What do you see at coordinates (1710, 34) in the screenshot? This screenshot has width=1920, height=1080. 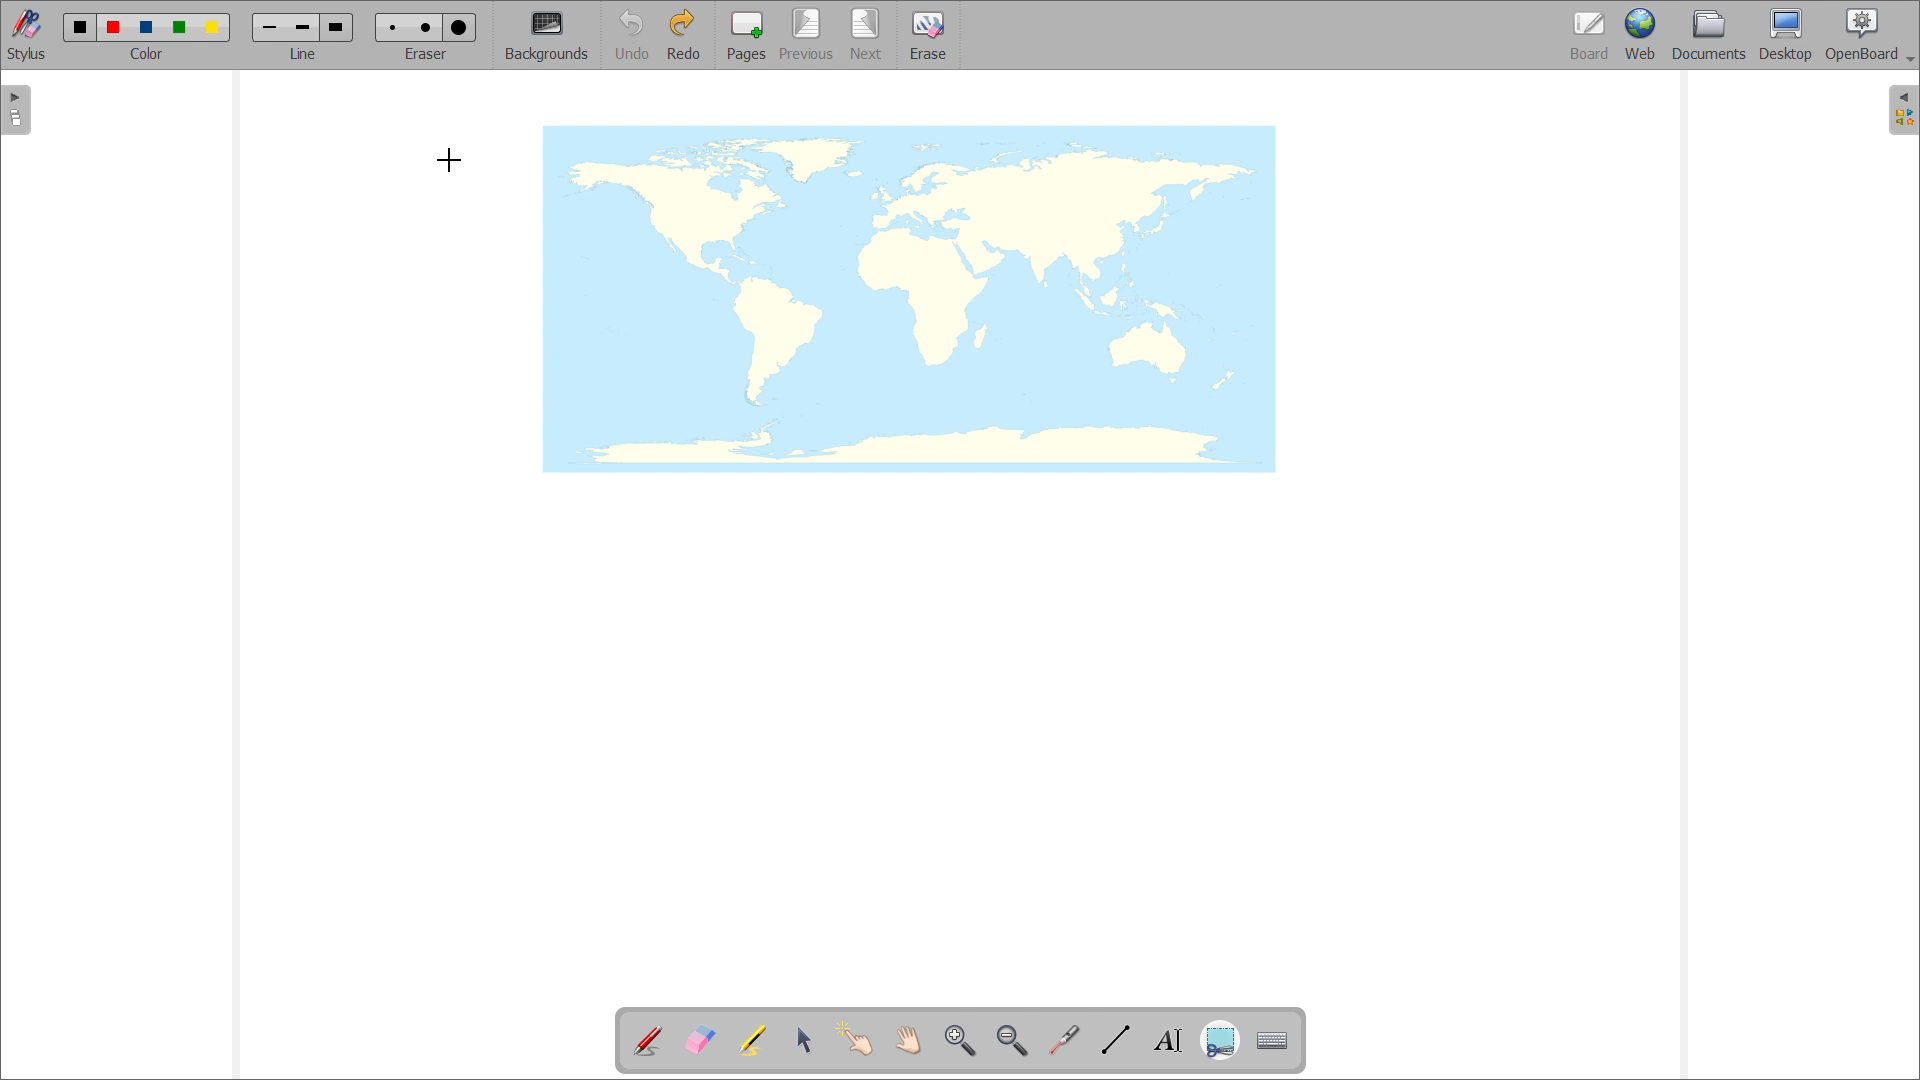 I see `documents` at bounding box center [1710, 34].